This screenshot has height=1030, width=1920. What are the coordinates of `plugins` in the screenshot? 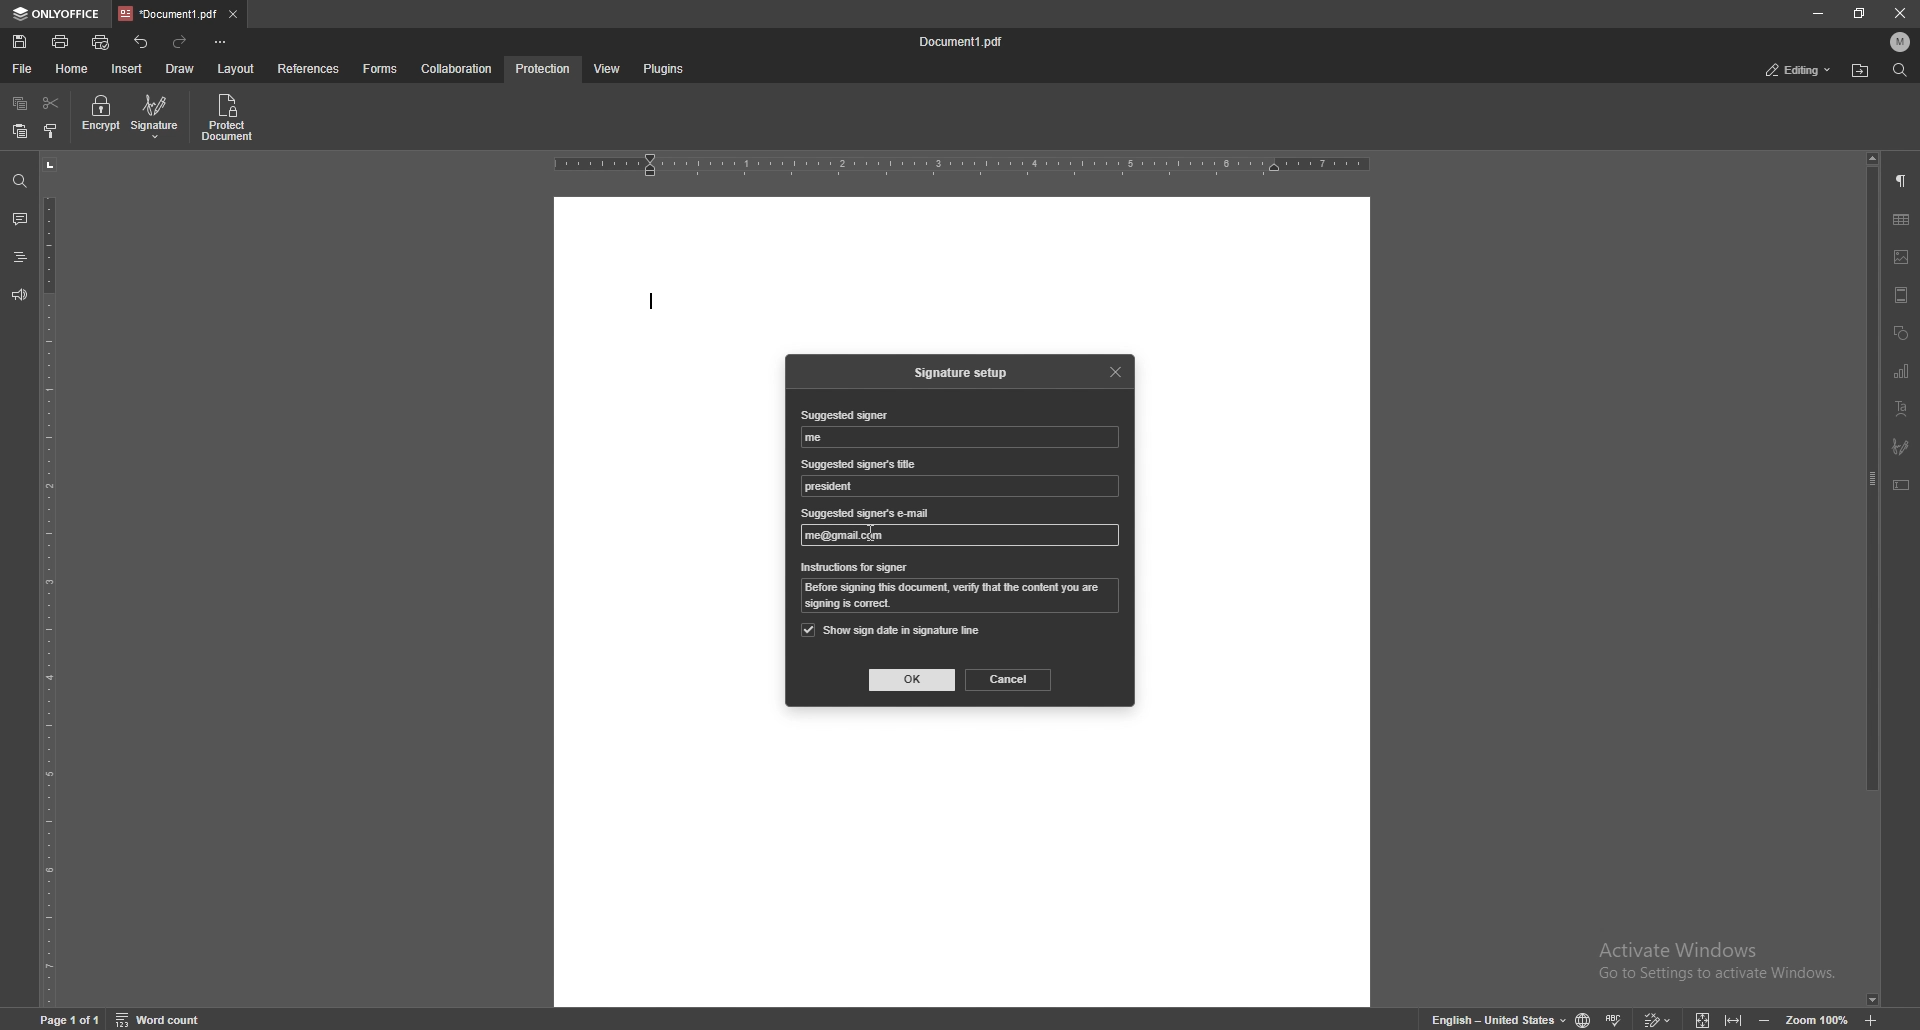 It's located at (662, 70).